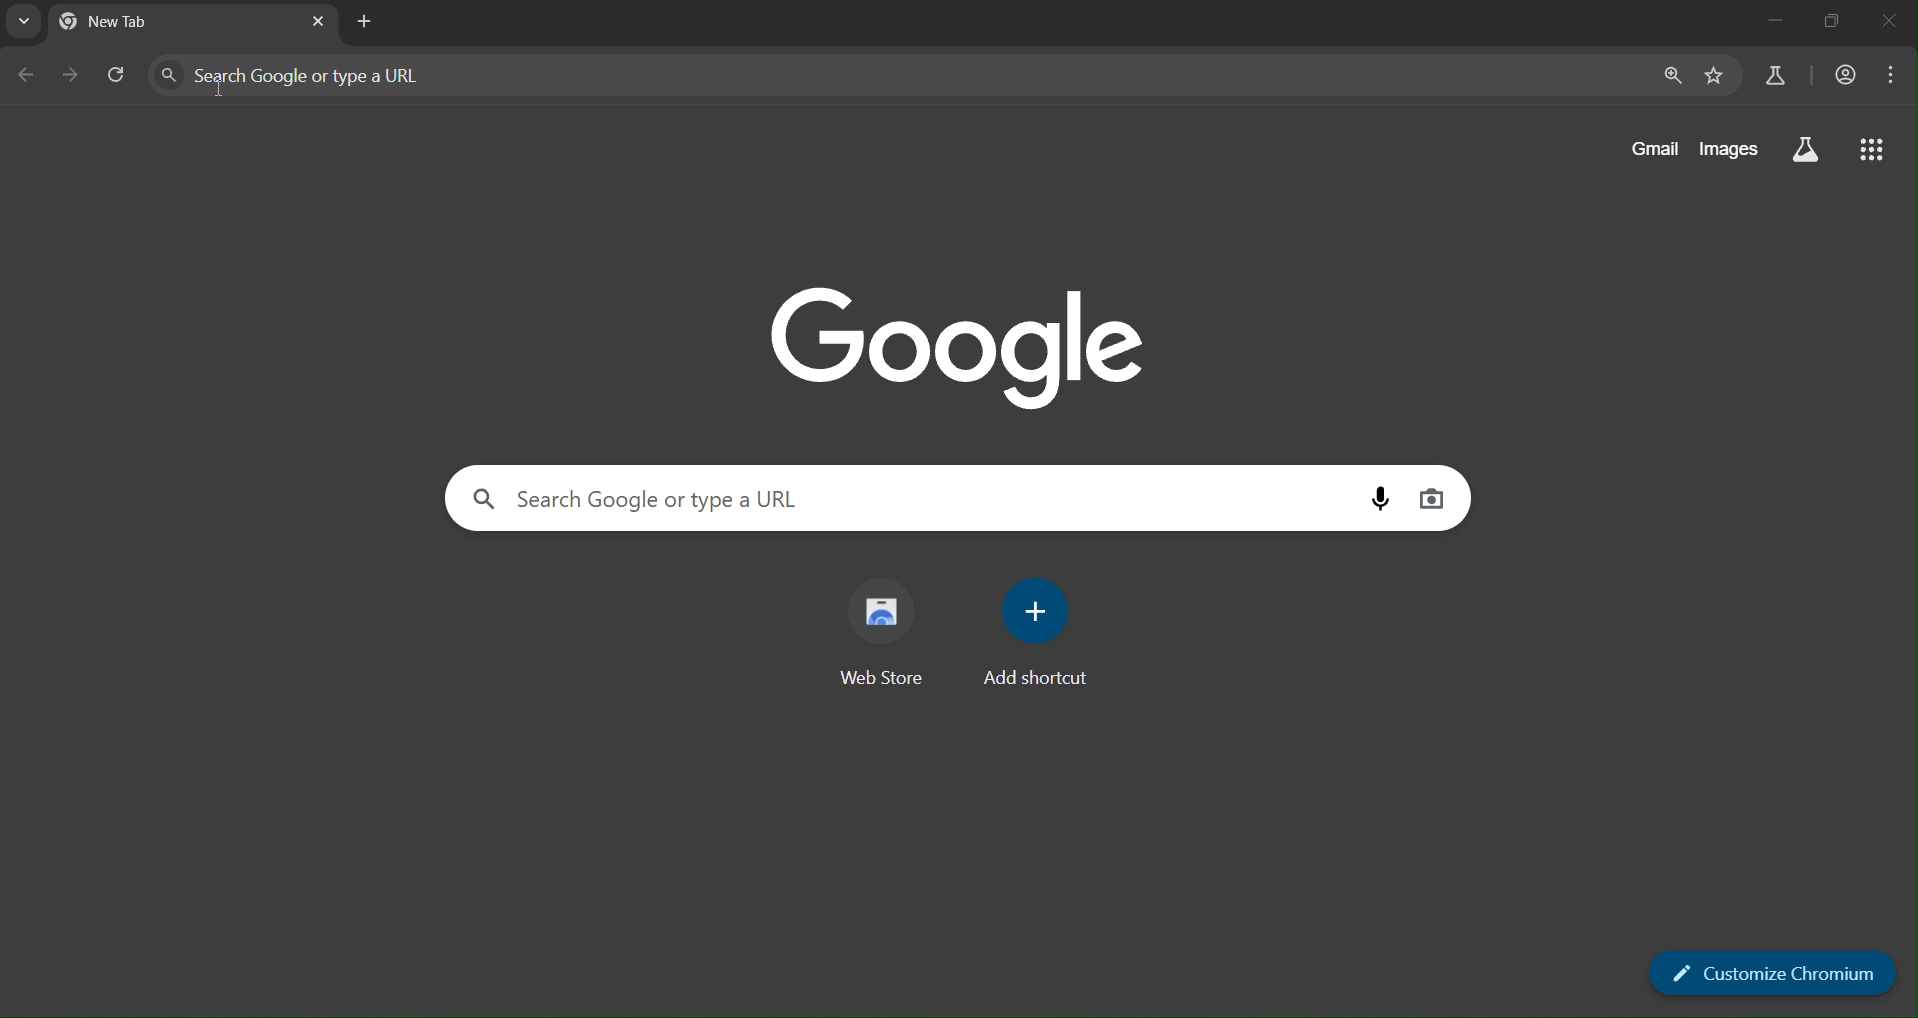 The image size is (1918, 1018). Describe the element at coordinates (954, 341) in the screenshot. I see `google` at that location.